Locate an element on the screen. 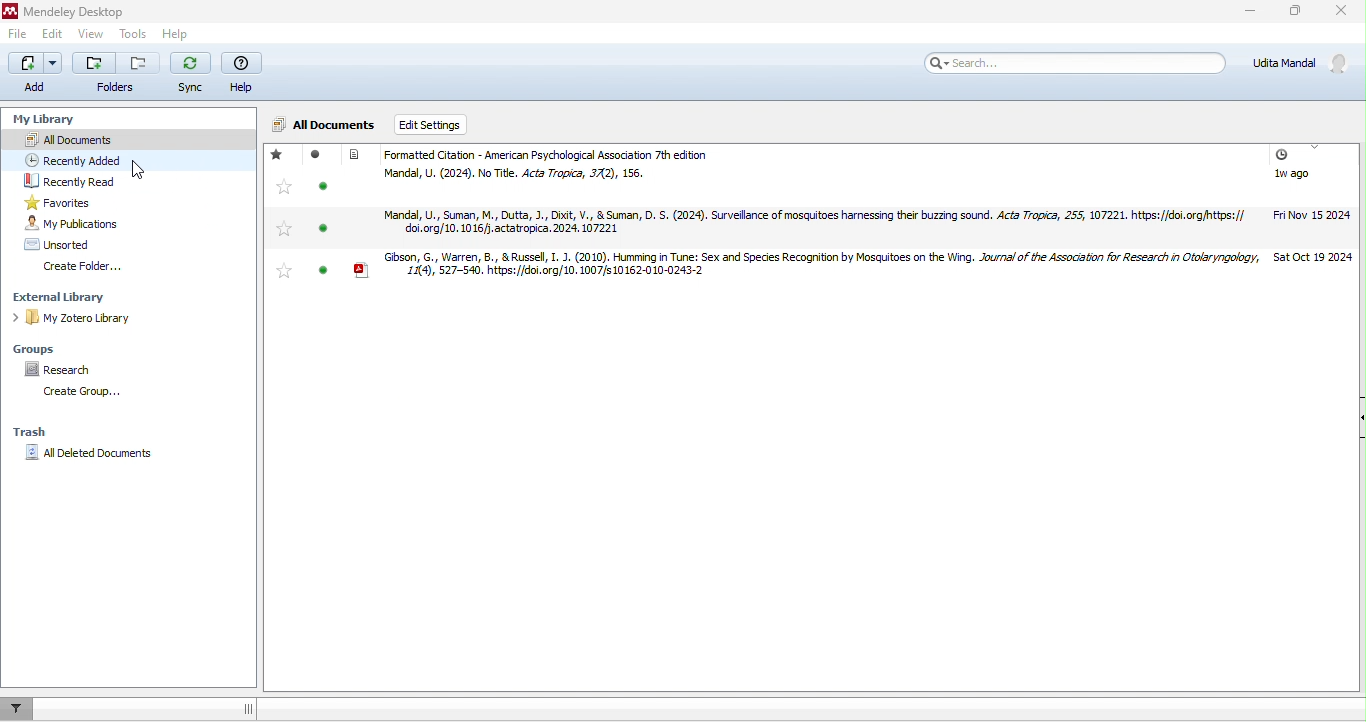 The height and width of the screenshot is (722, 1366). mendeley desktop is located at coordinates (78, 11).